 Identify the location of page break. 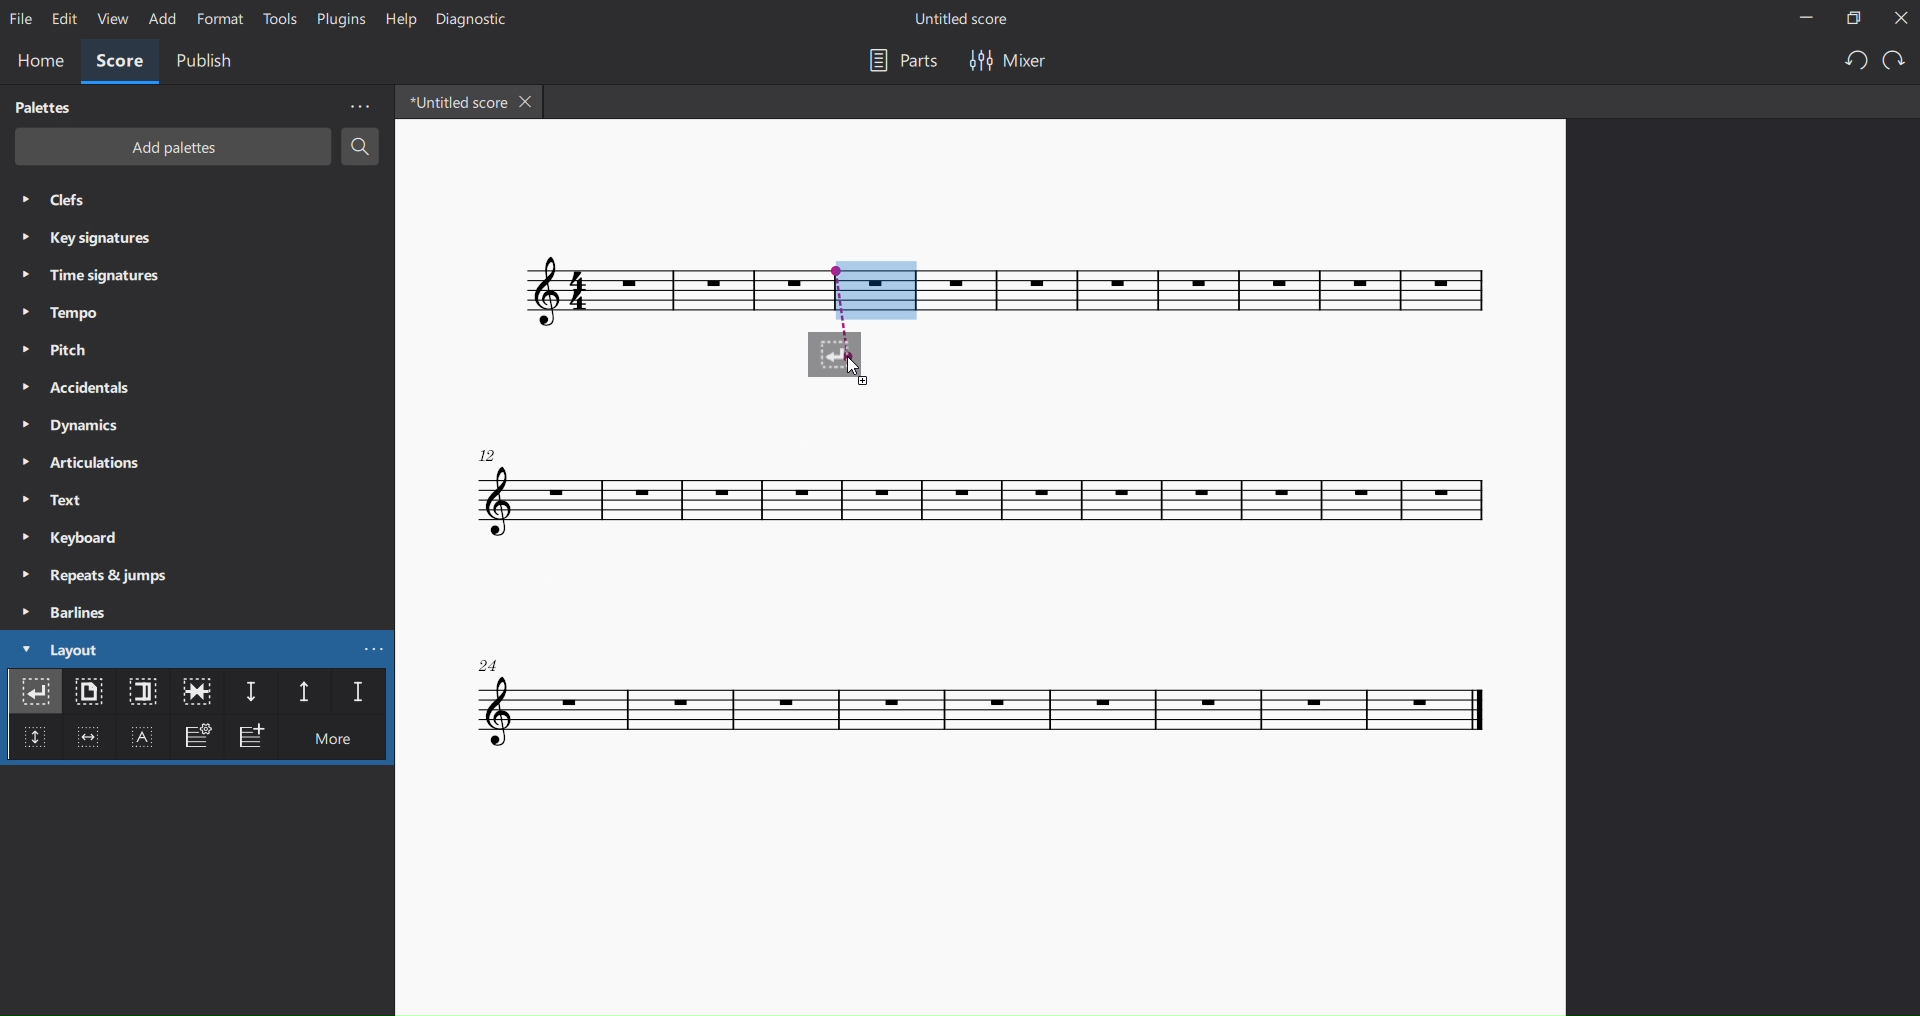
(90, 695).